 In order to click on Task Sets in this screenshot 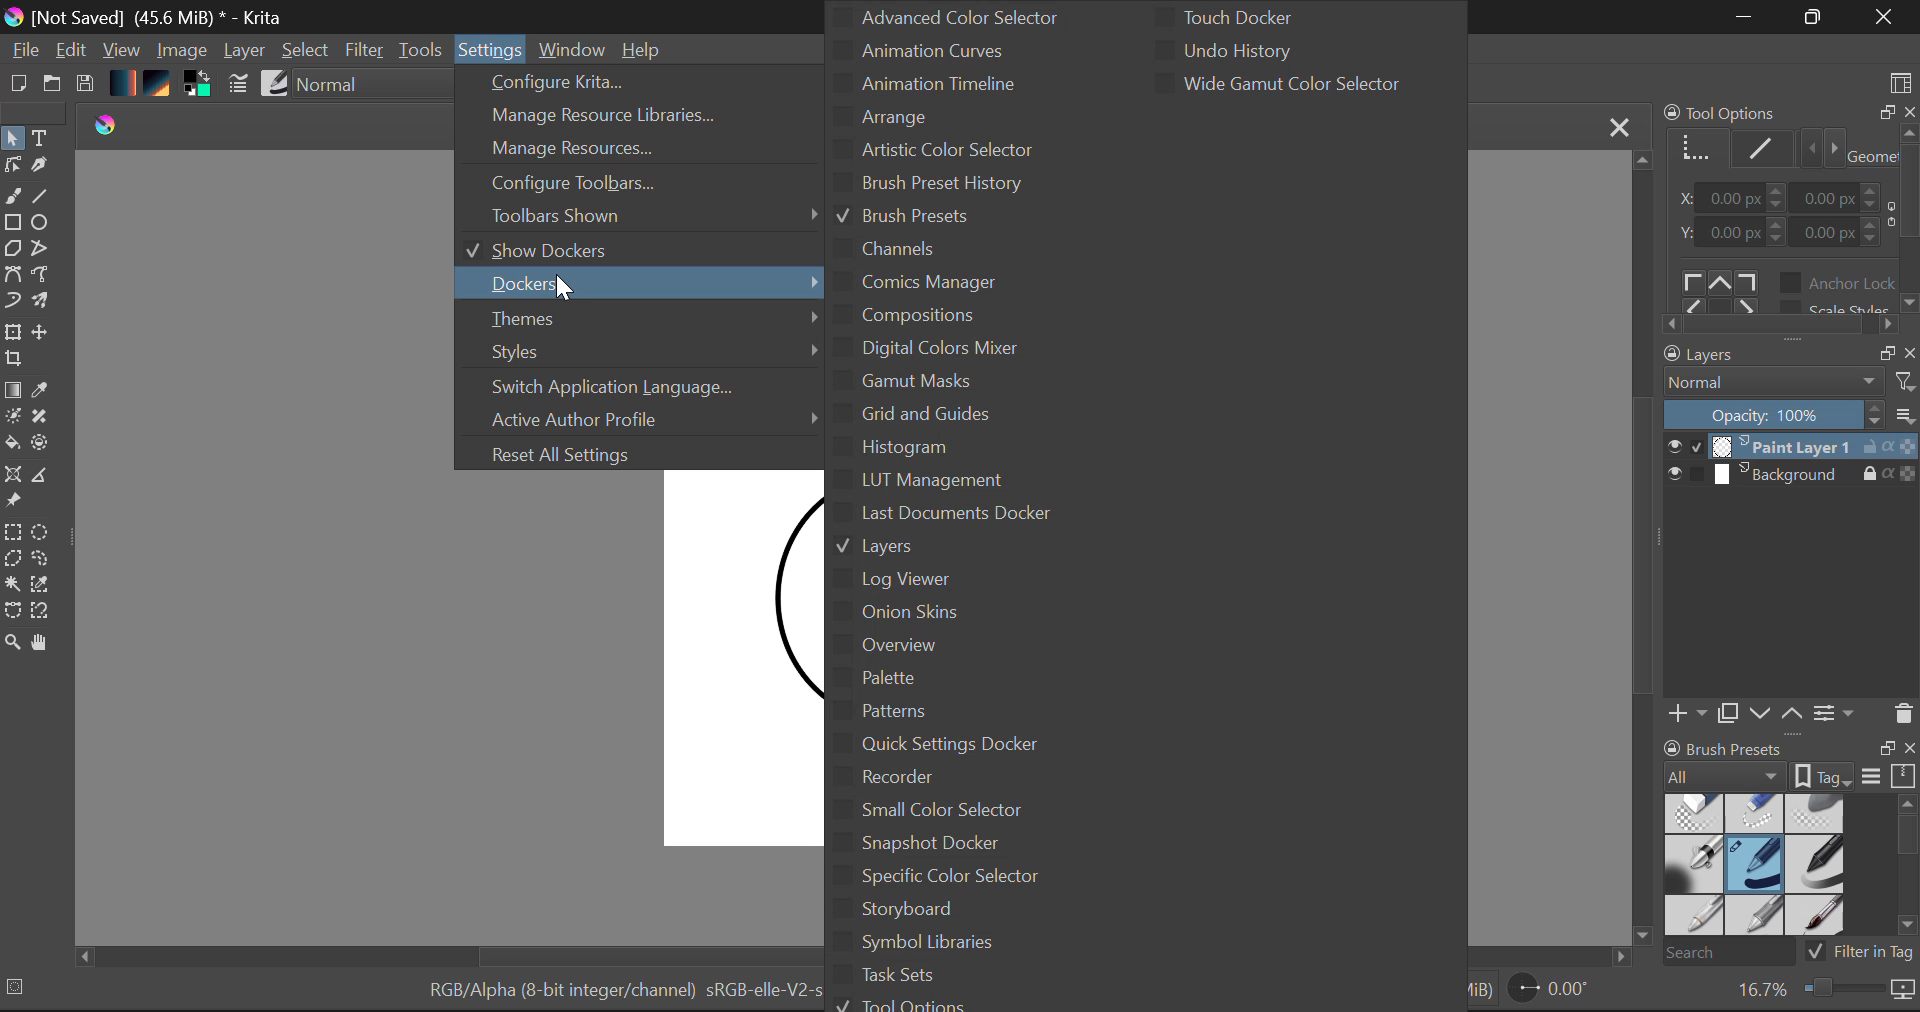, I will do `click(970, 978)`.